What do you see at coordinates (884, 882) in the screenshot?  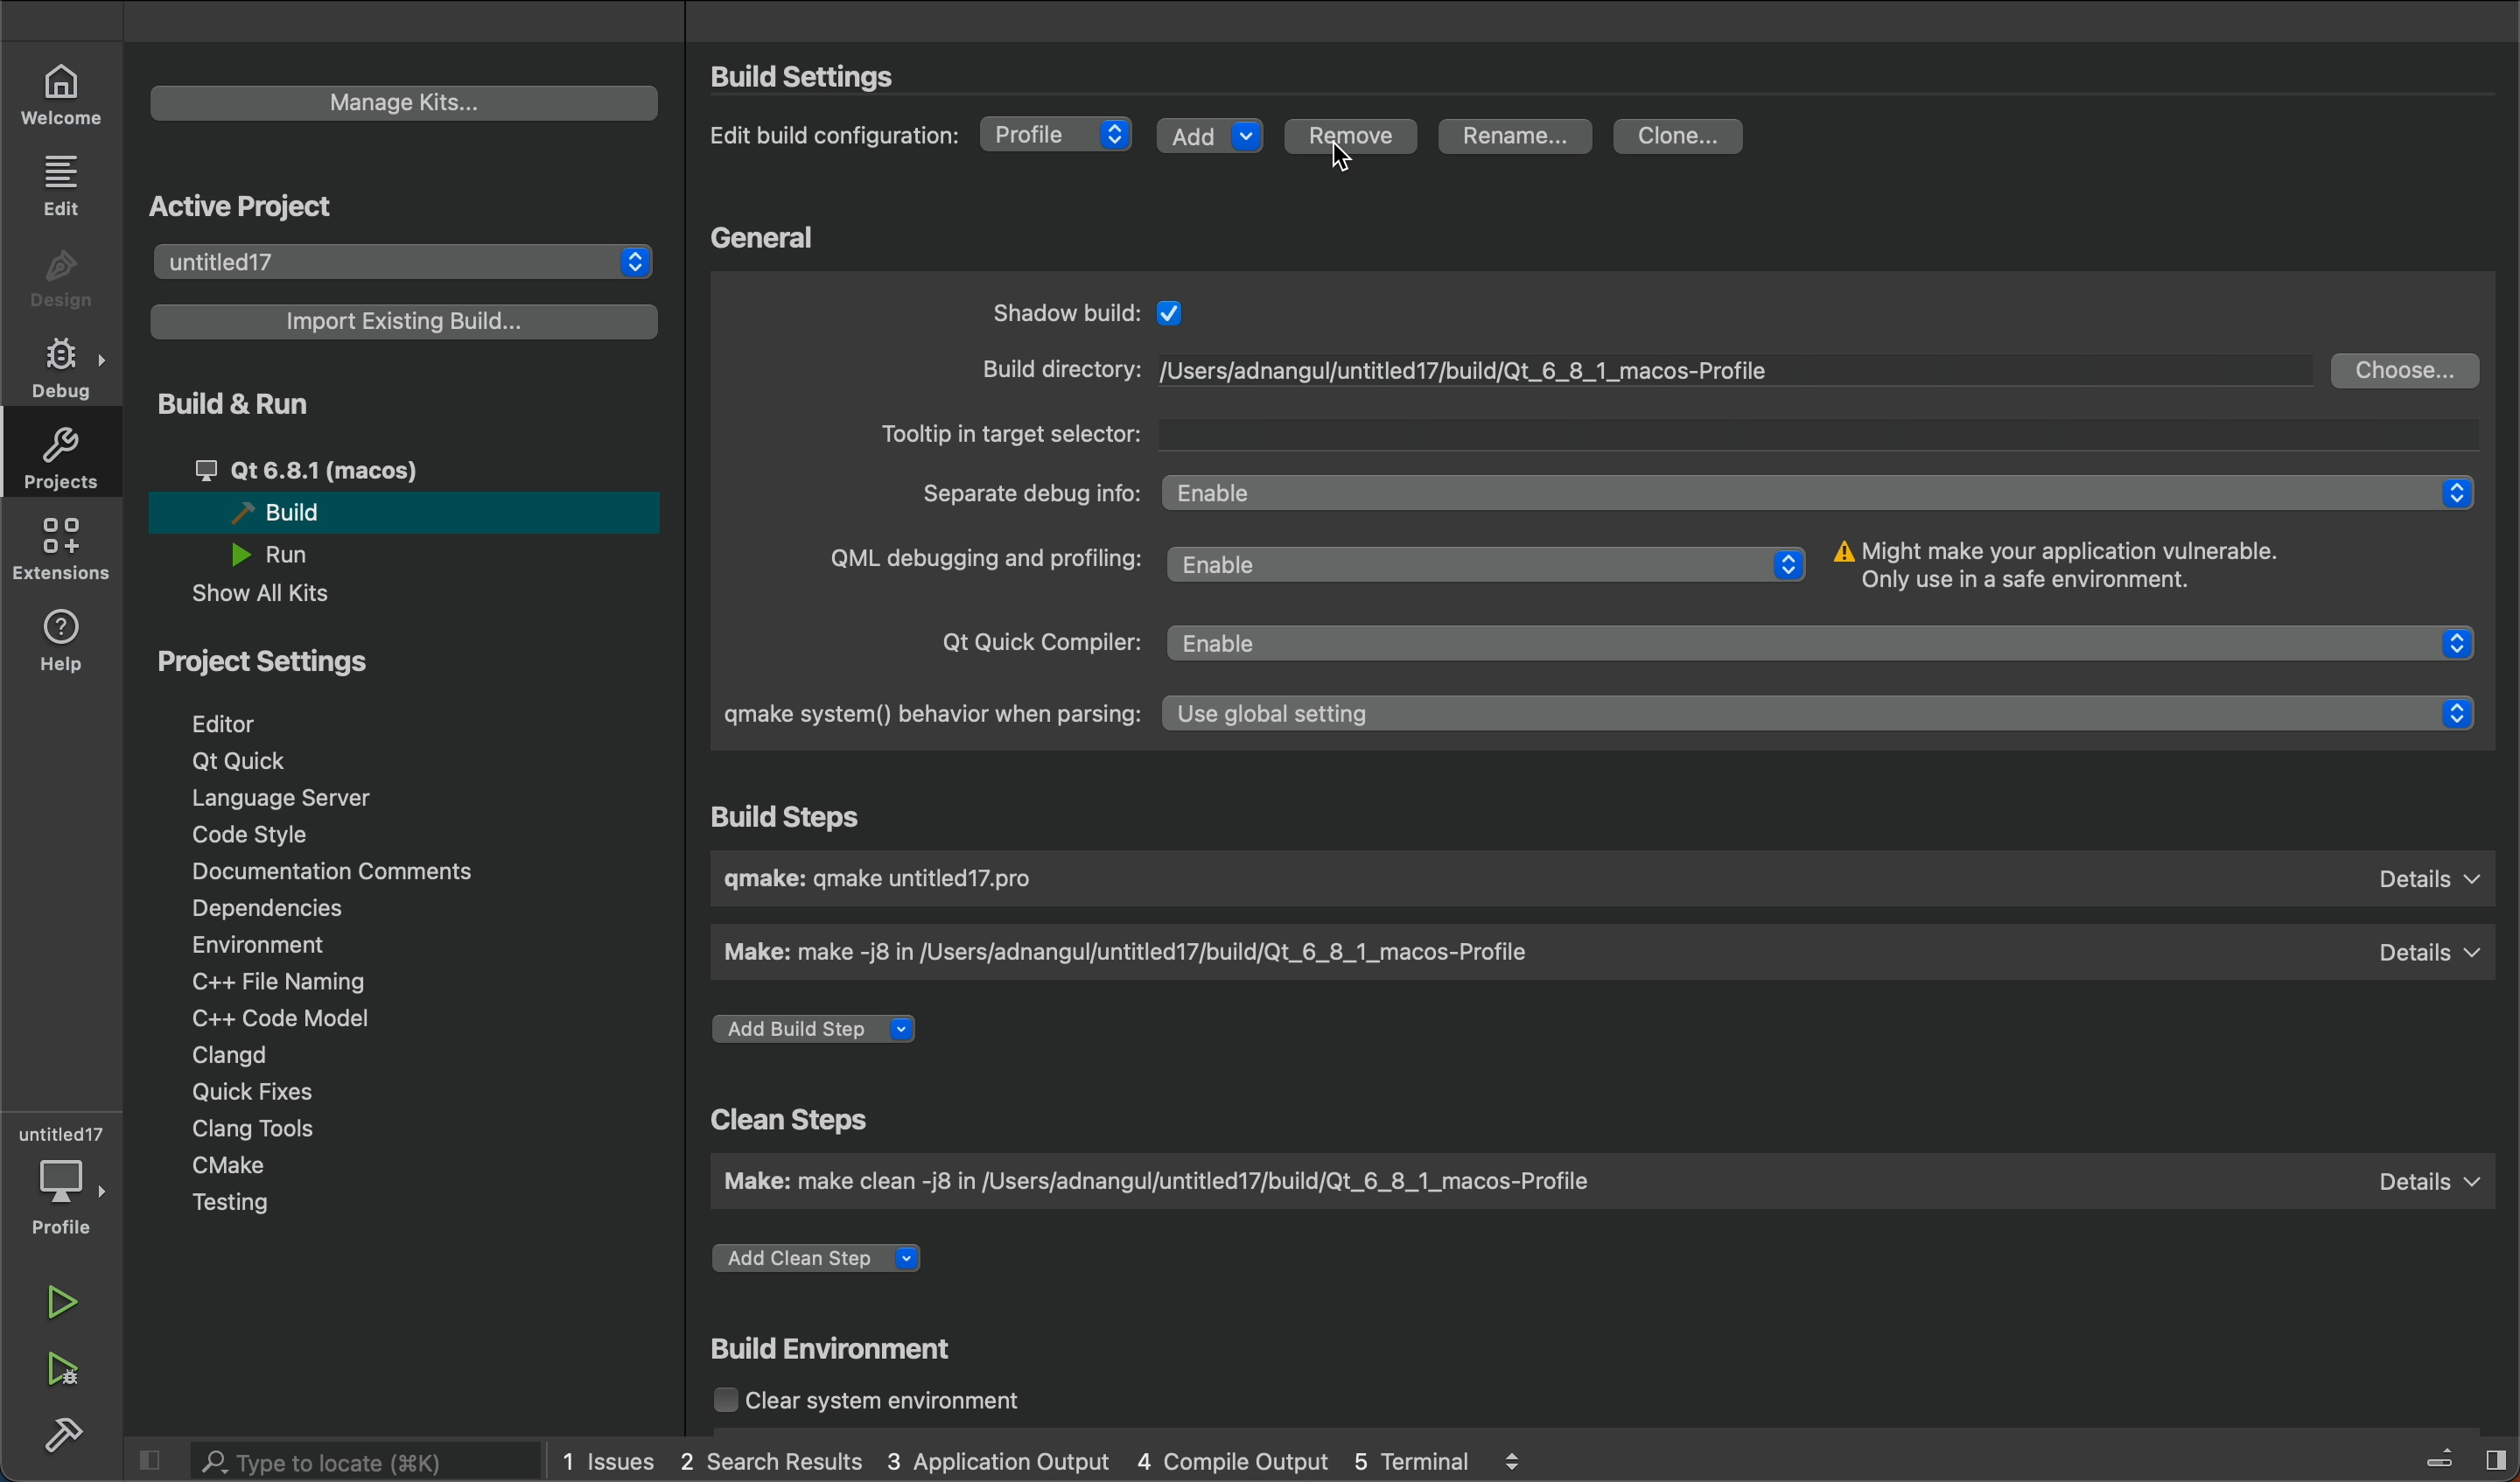 I see `build name` at bounding box center [884, 882].